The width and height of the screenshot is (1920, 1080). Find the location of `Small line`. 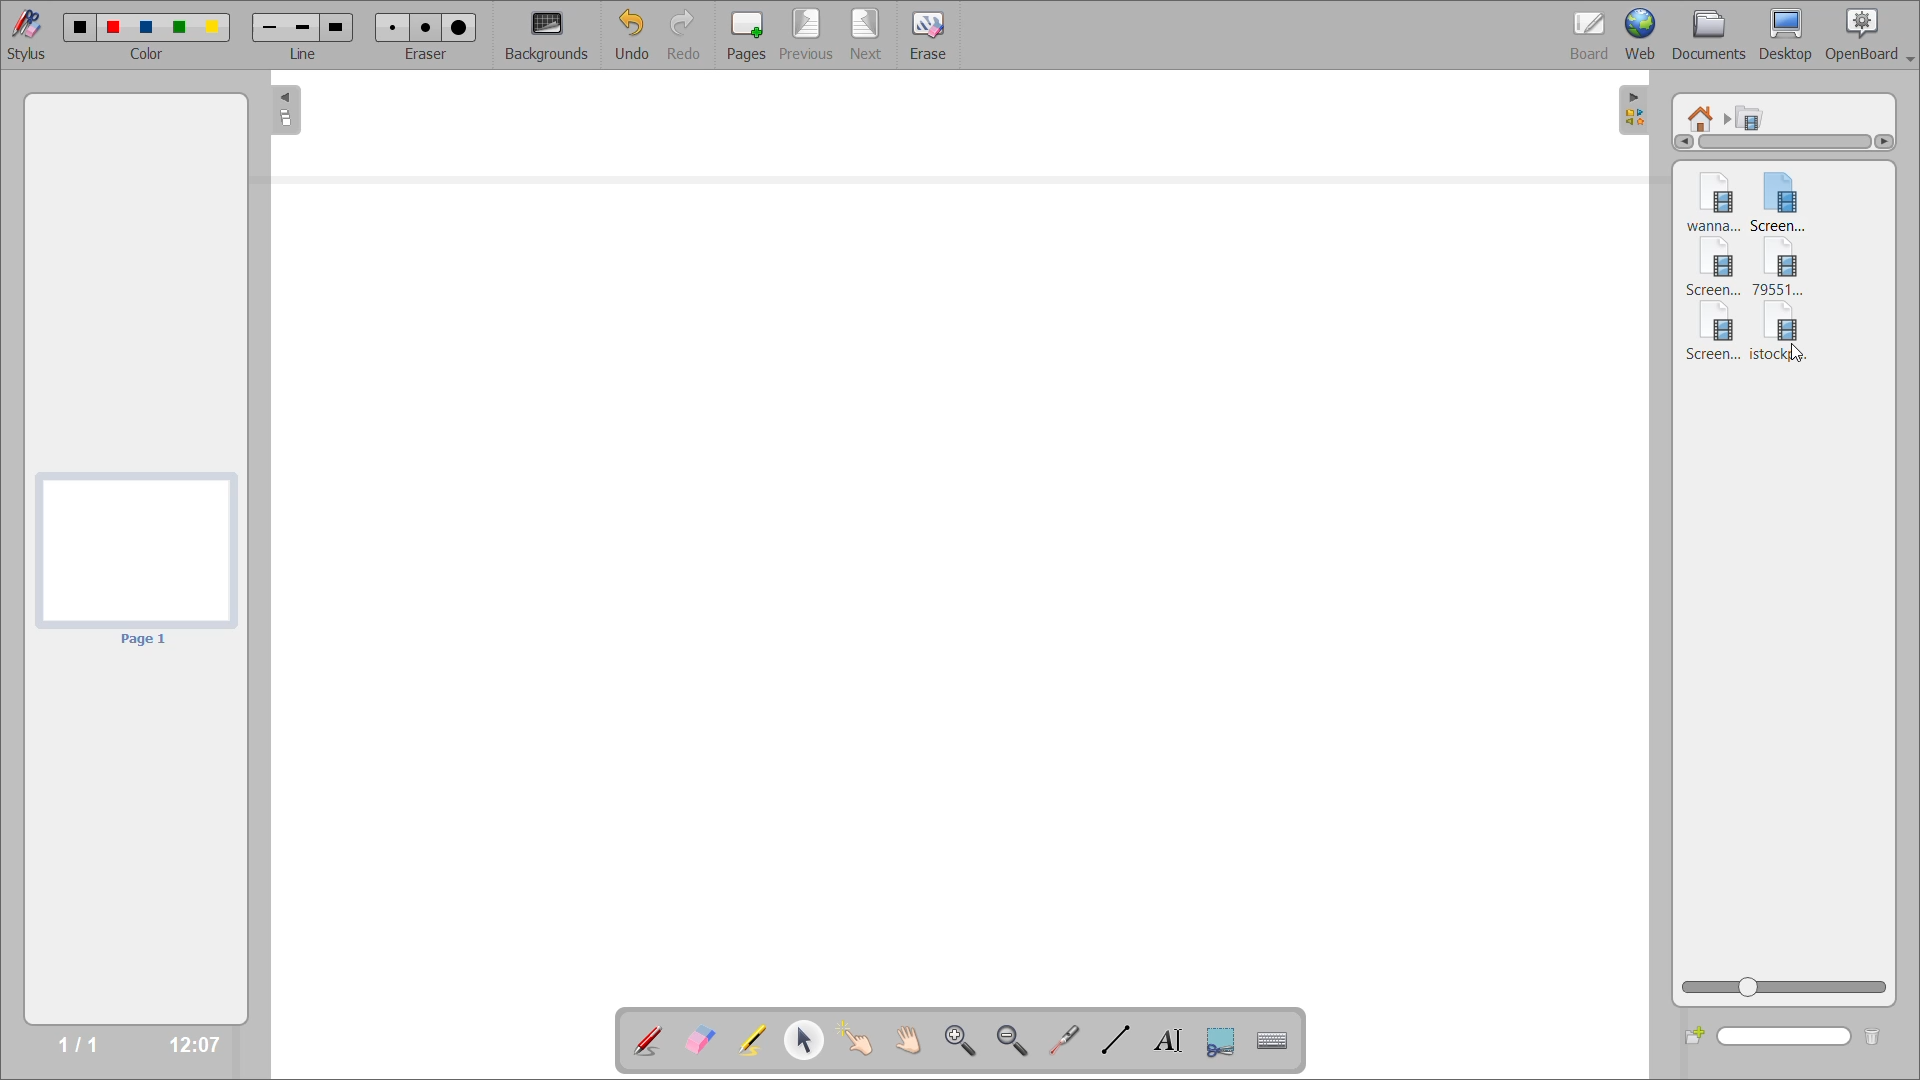

Small line is located at coordinates (267, 28).